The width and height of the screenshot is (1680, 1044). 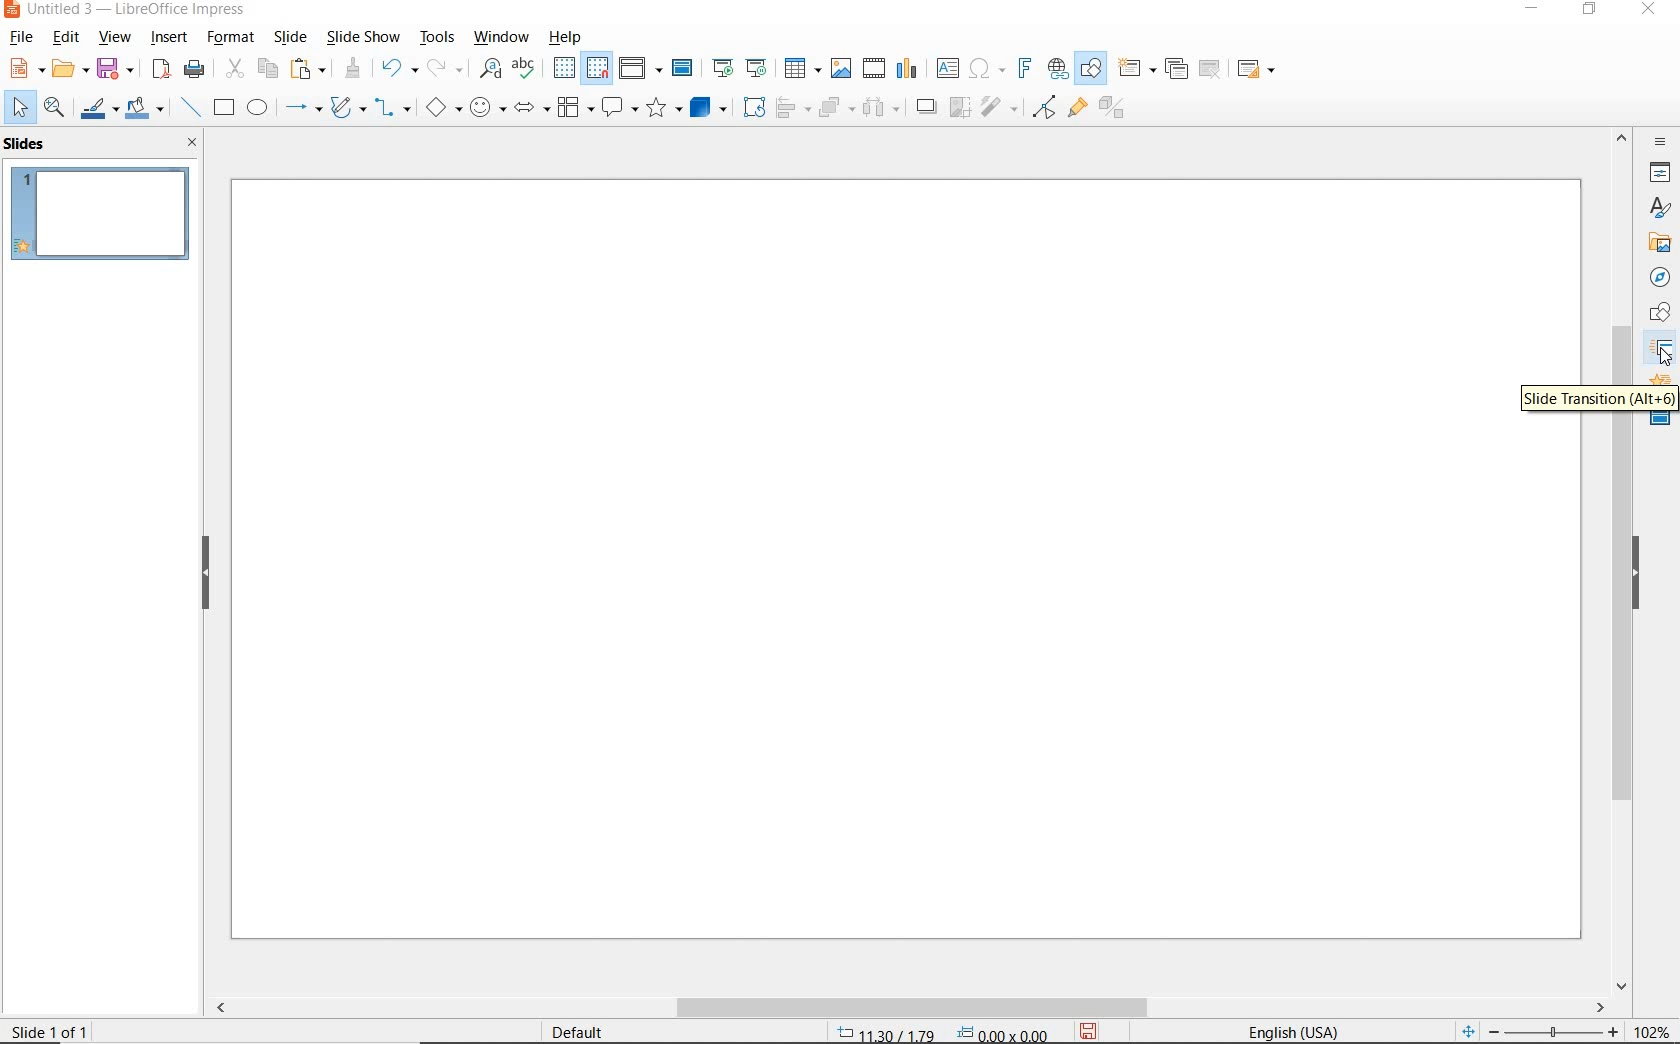 I want to click on SAVE, so click(x=115, y=67).